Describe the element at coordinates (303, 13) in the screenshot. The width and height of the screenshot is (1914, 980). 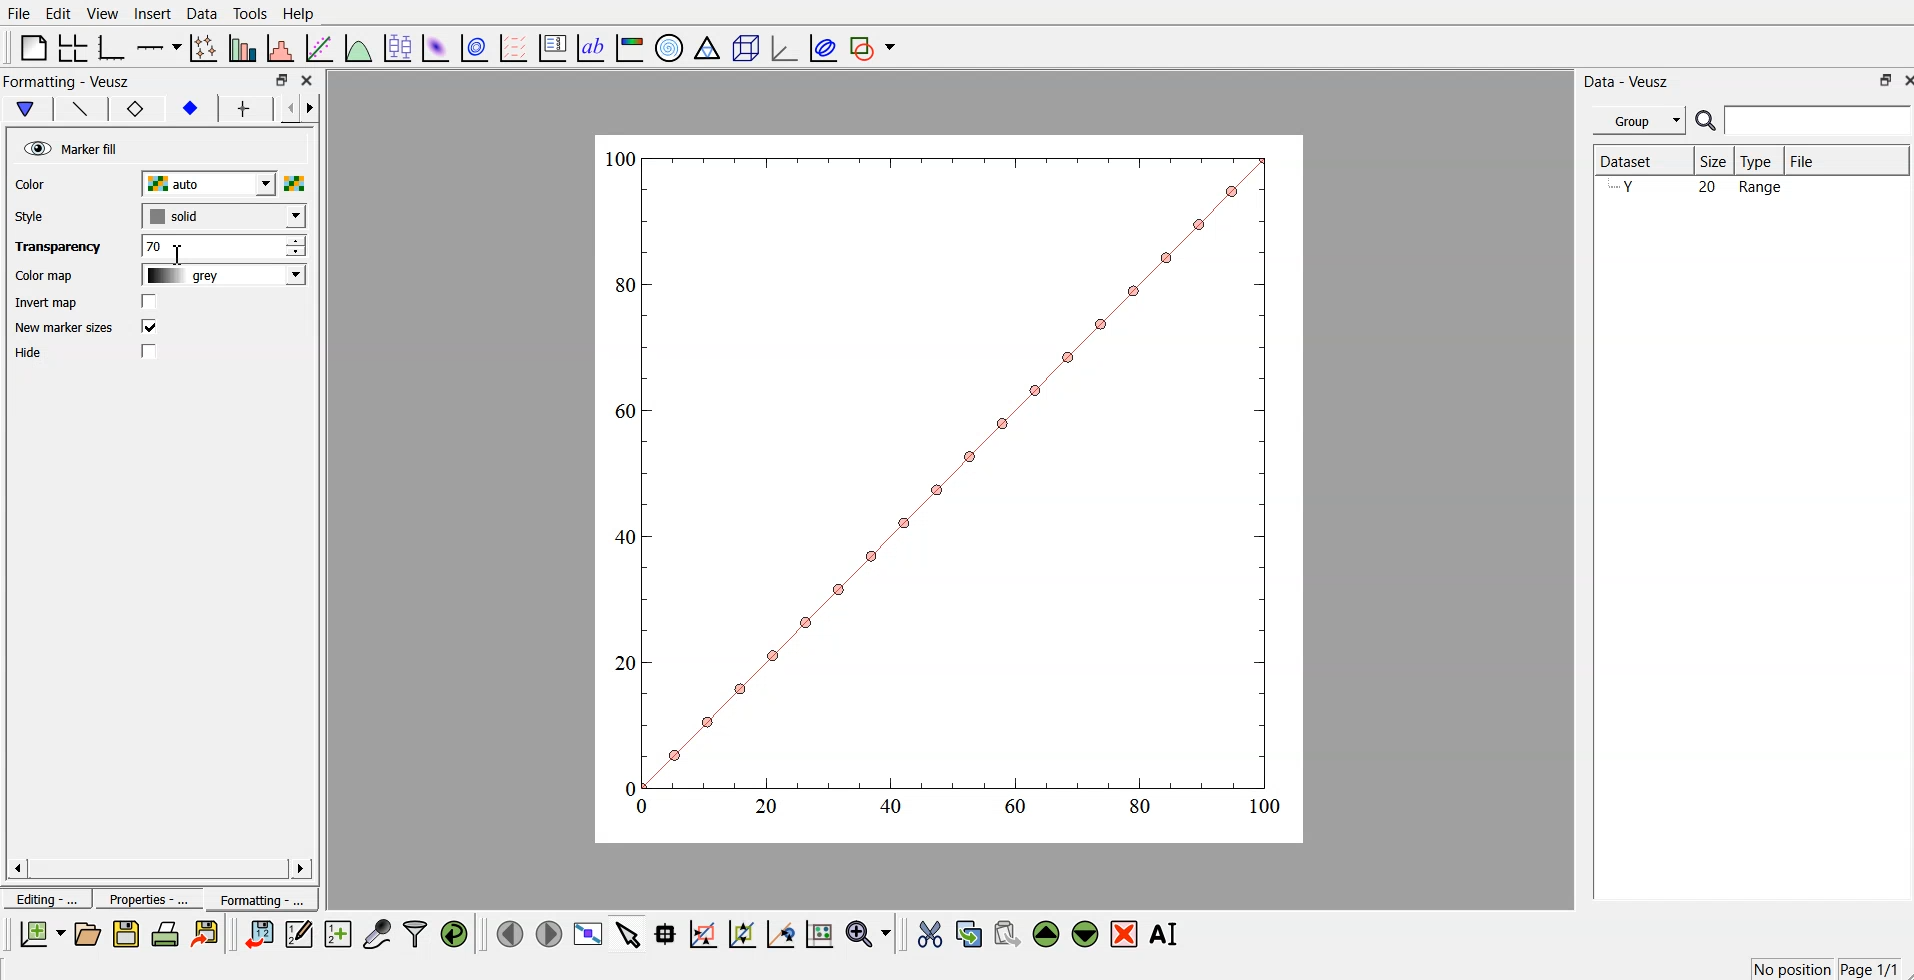
I see `Help` at that location.